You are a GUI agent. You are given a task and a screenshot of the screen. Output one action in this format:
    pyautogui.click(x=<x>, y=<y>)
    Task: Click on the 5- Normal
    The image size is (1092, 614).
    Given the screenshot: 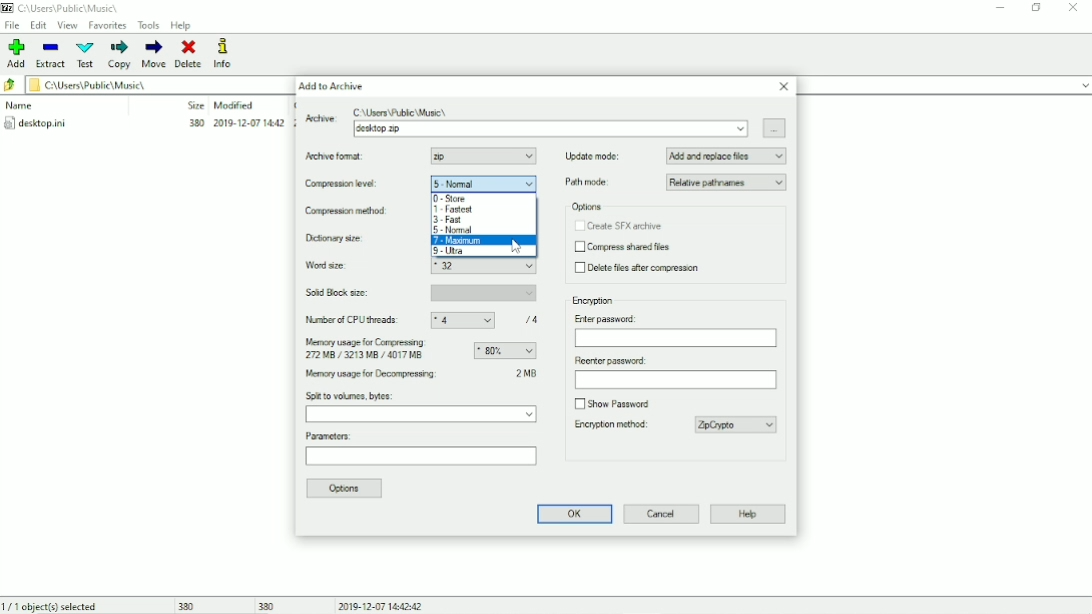 What is the action you would take?
    pyautogui.click(x=486, y=184)
    